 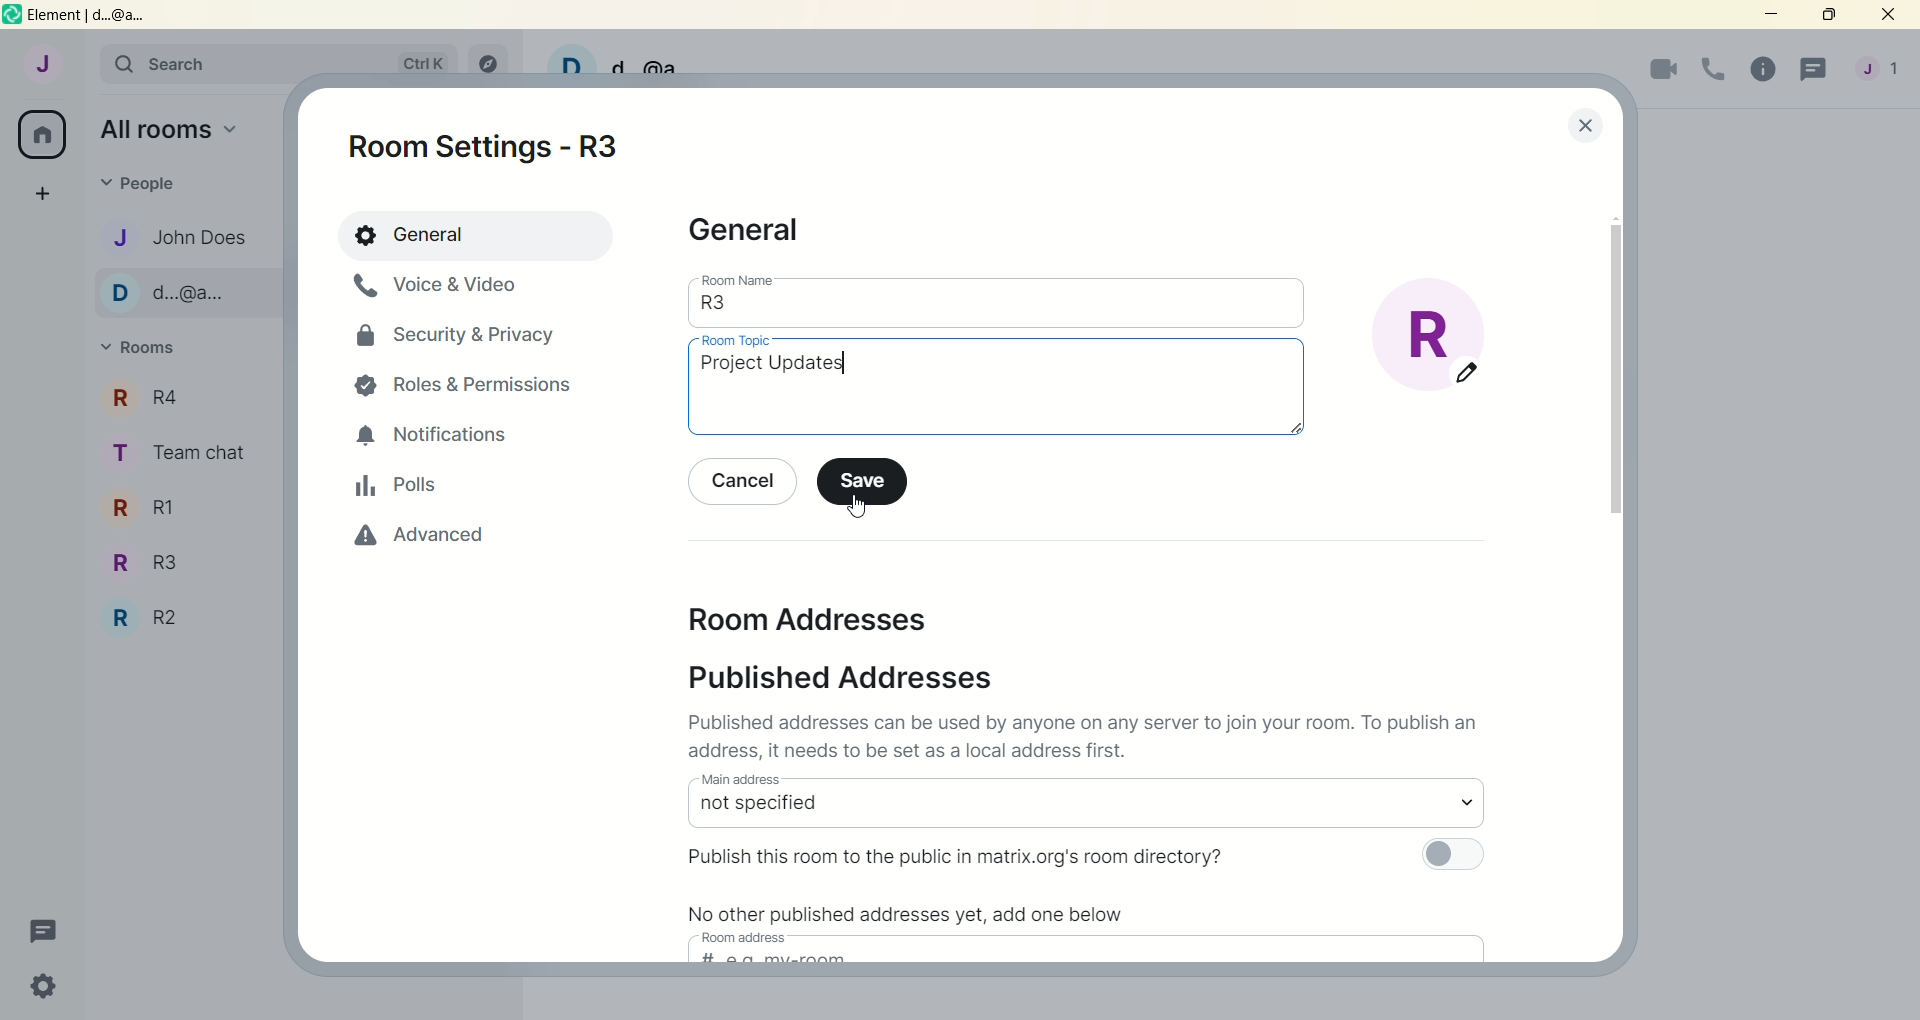 What do you see at coordinates (1815, 72) in the screenshot?
I see `threads` at bounding box center [1815, 72].